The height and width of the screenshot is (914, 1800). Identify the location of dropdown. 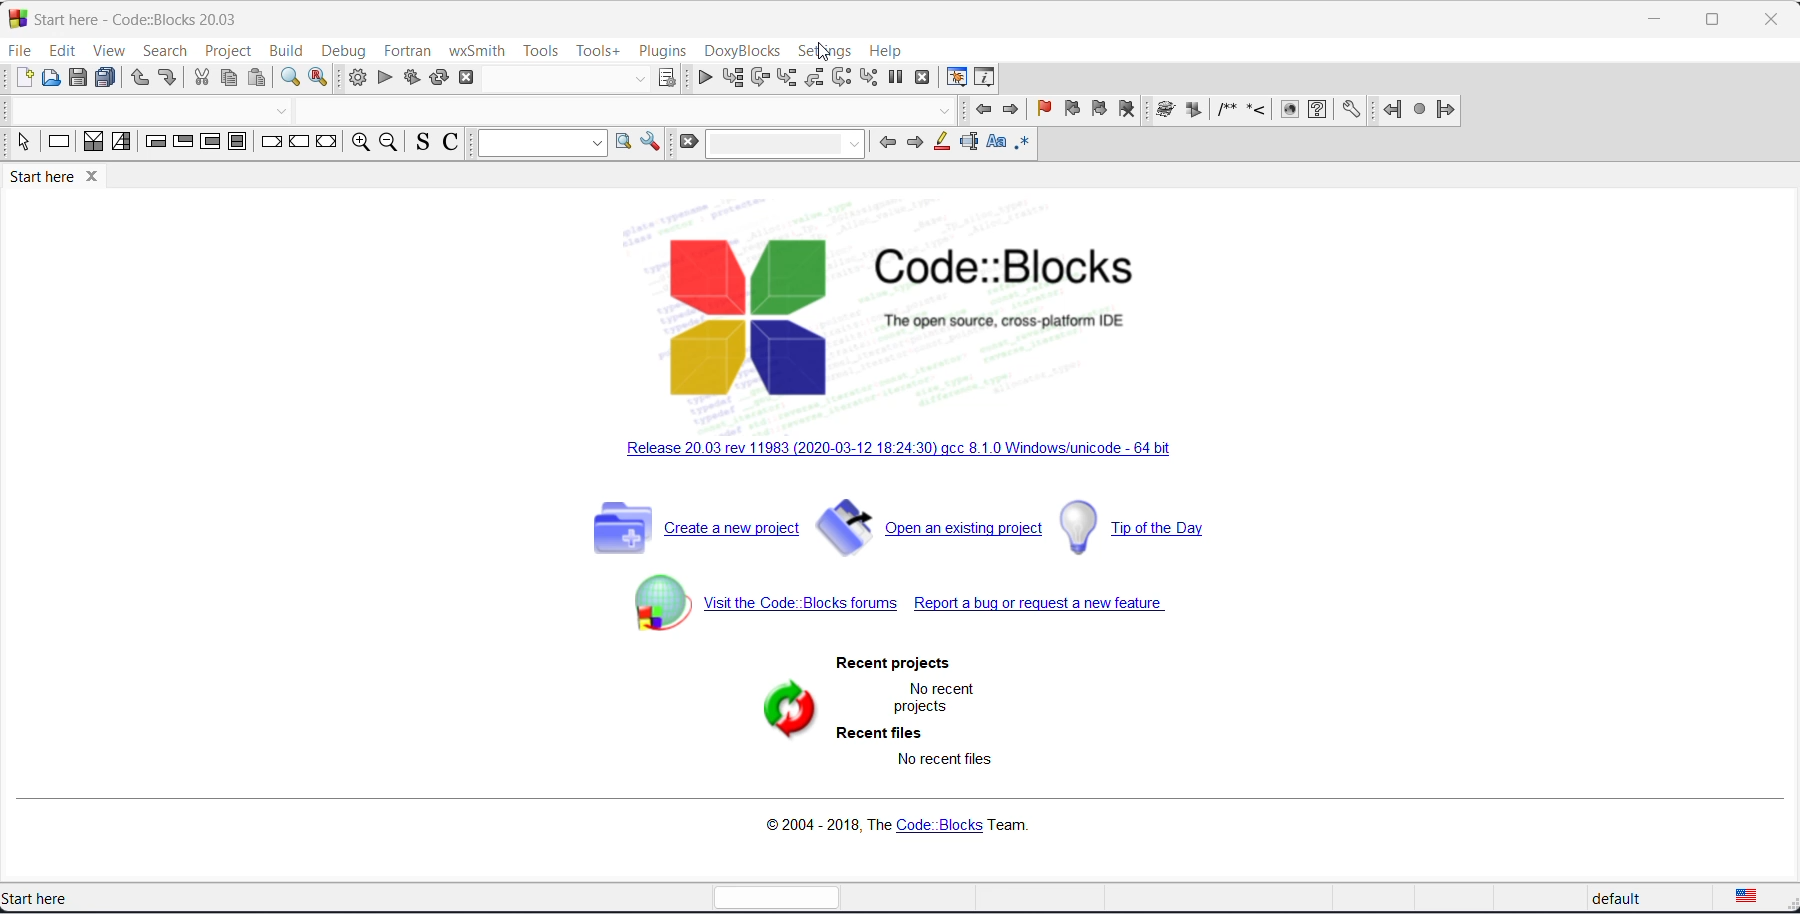
(638, 78).